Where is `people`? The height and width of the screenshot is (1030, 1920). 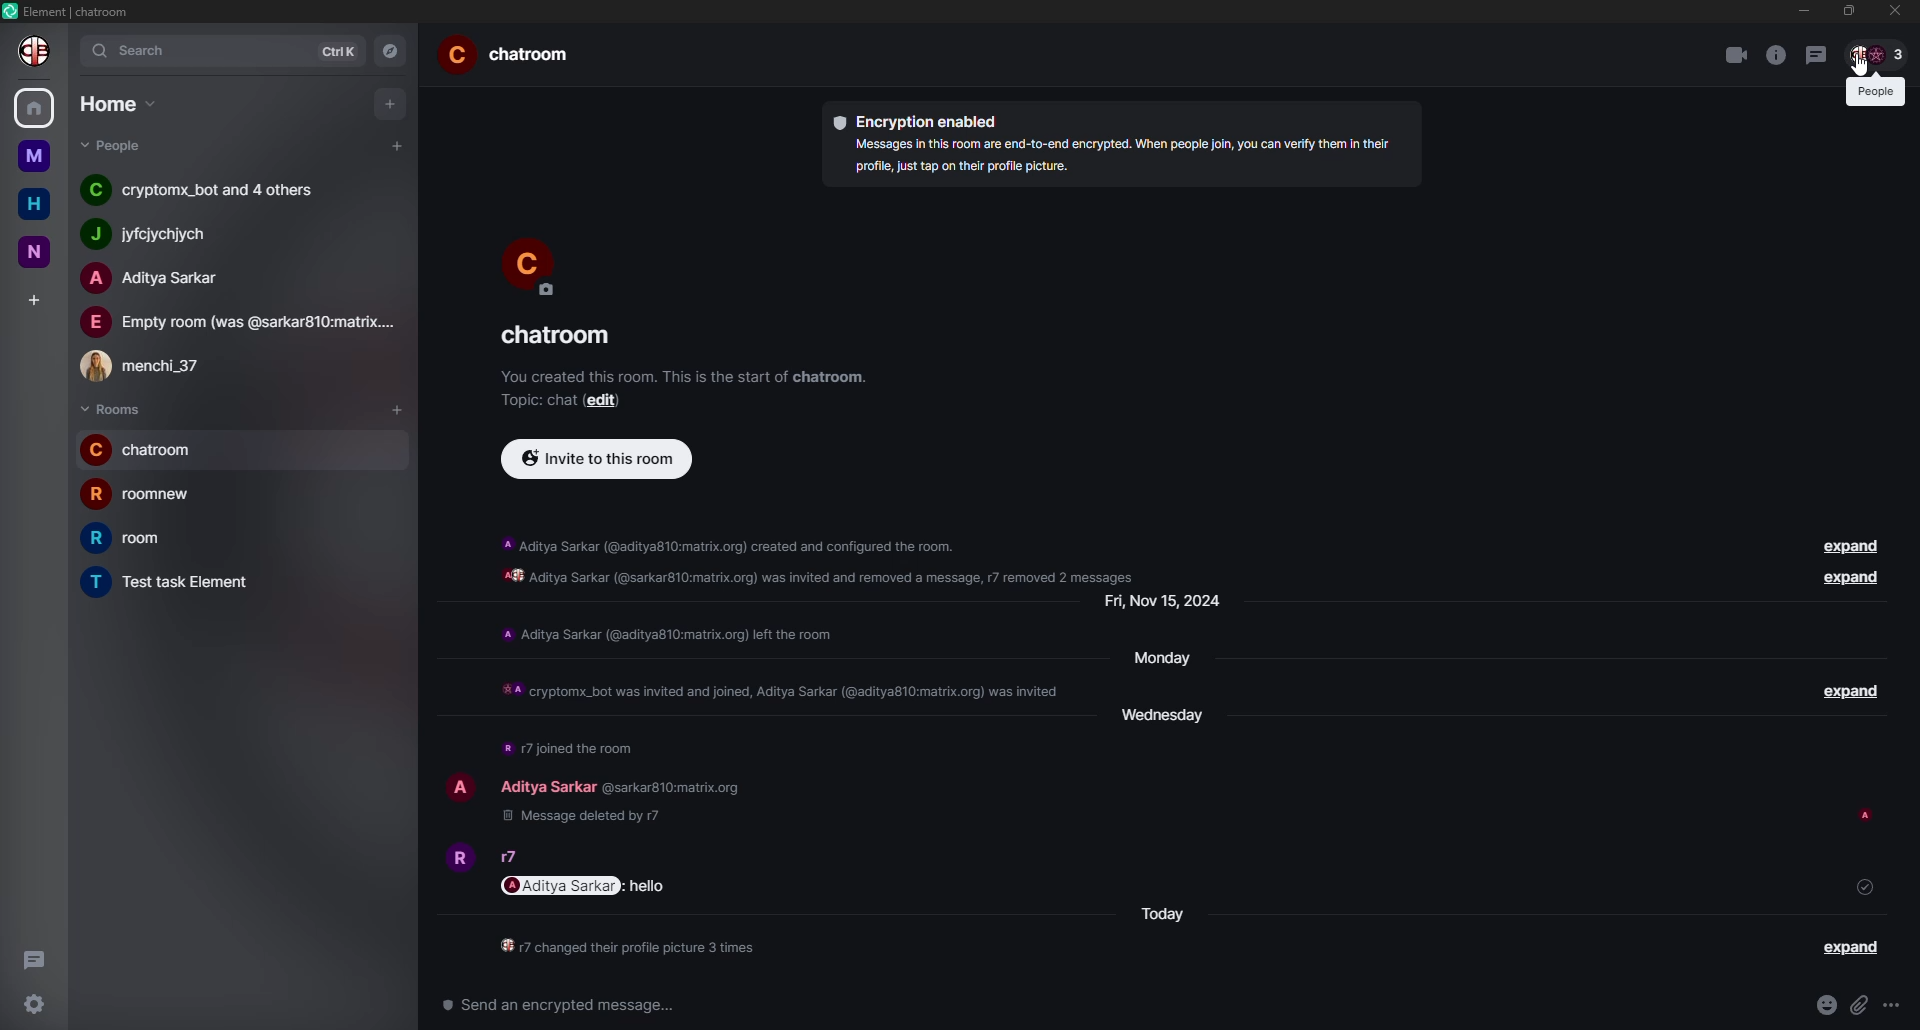 people is located at coordinates (514, 857).